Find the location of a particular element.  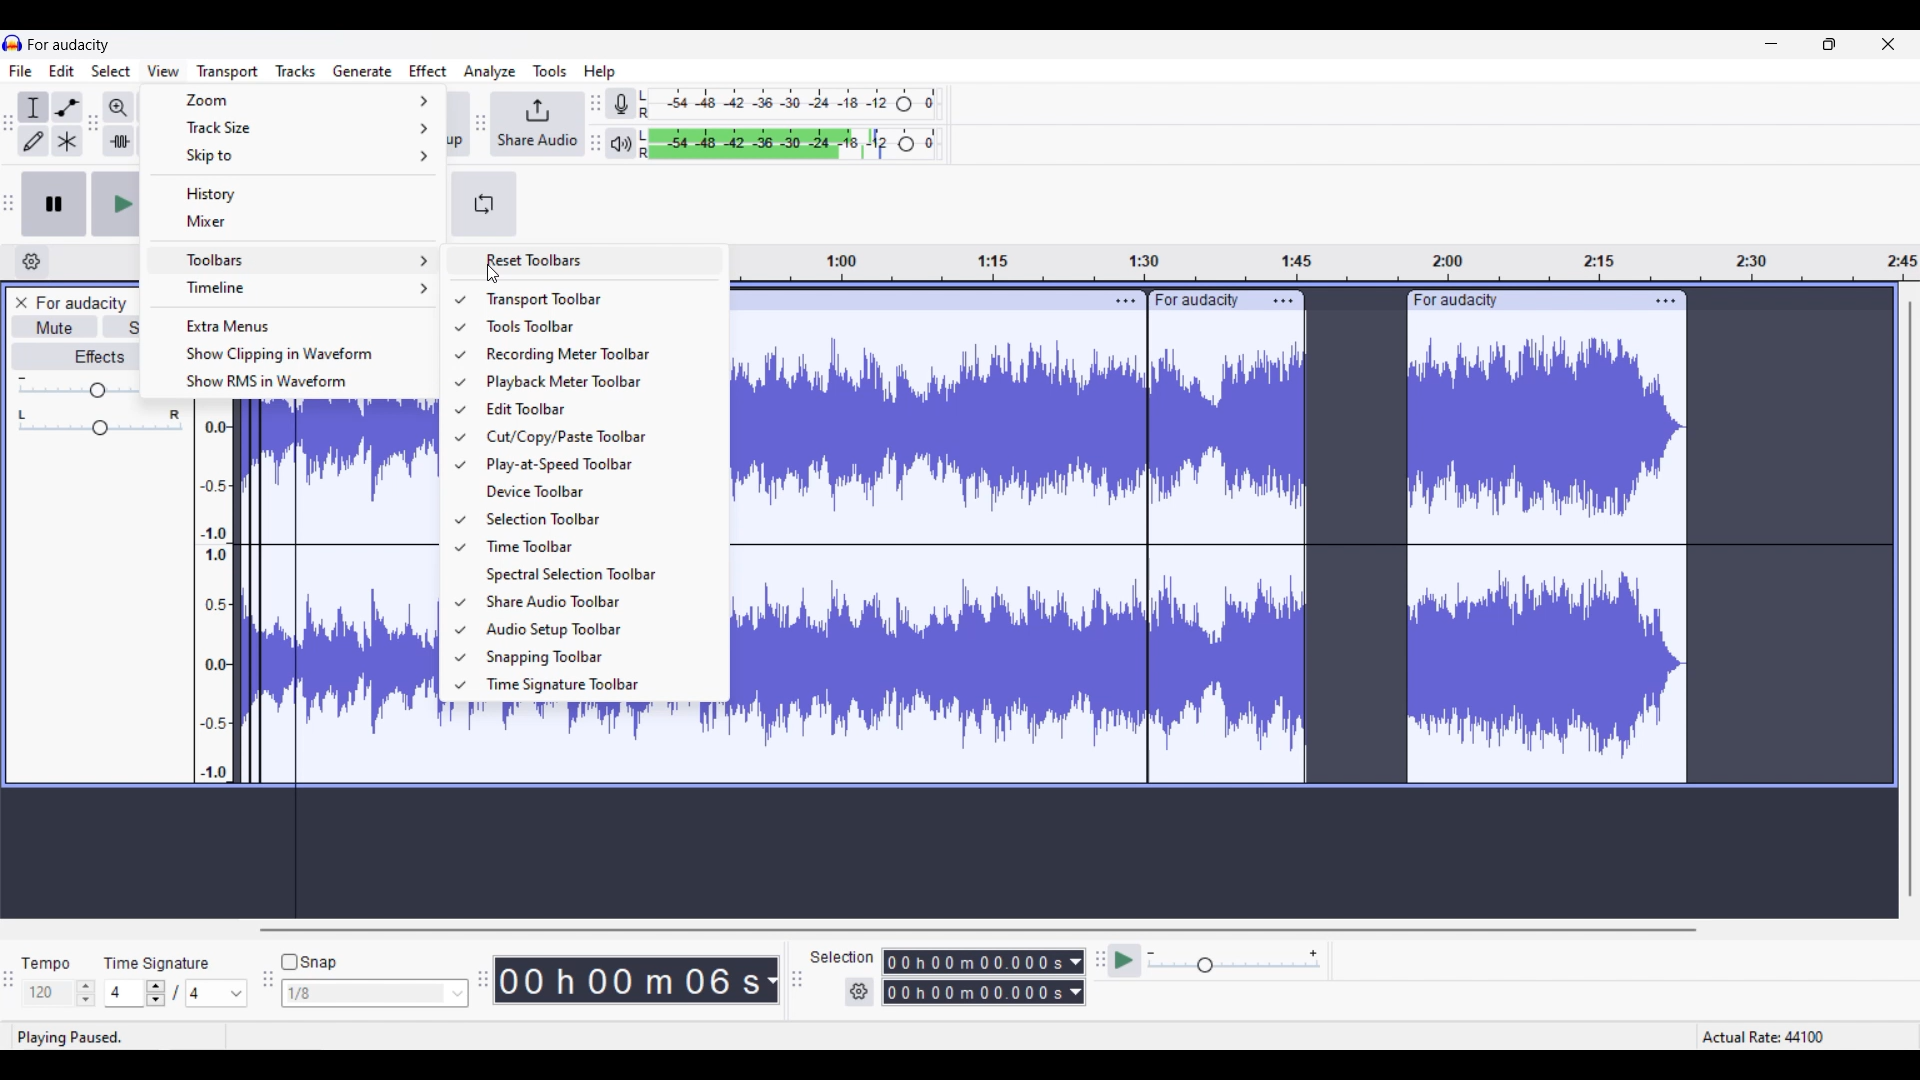

Horizontal slide bar is located at coordinates (974, 930).